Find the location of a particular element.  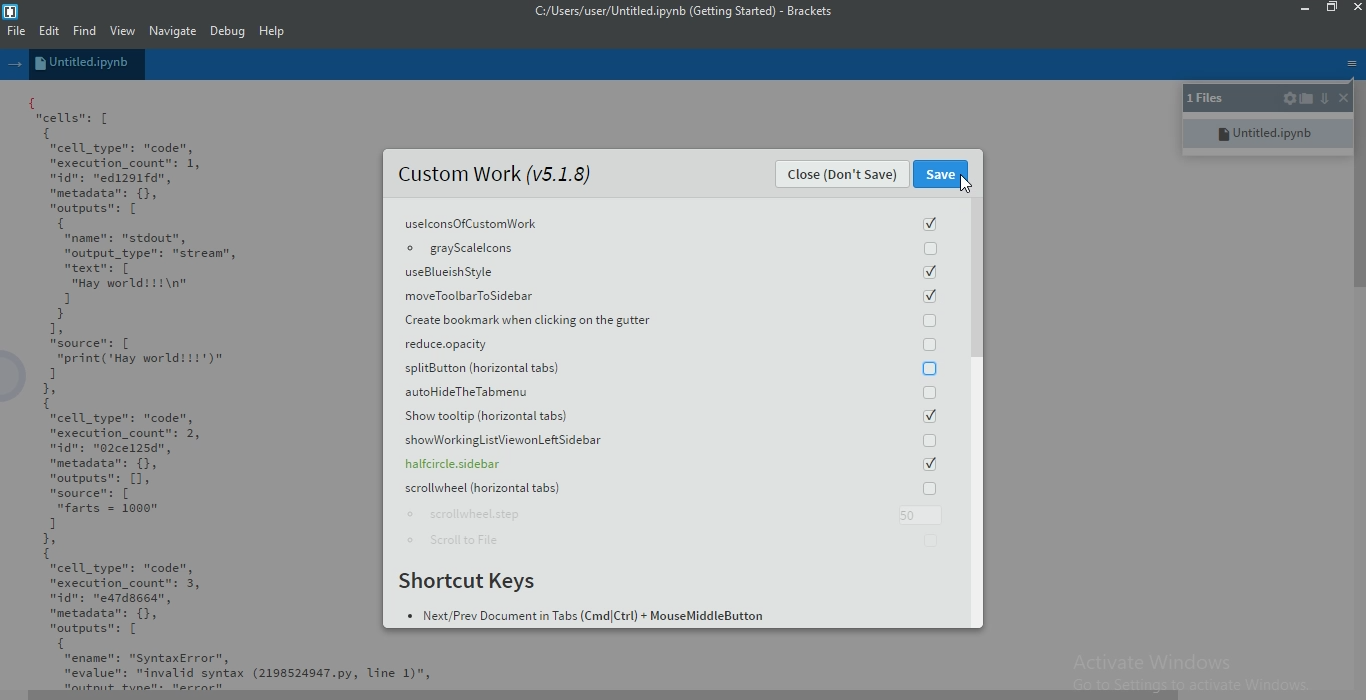

Find is located at coordinates (89, 31).